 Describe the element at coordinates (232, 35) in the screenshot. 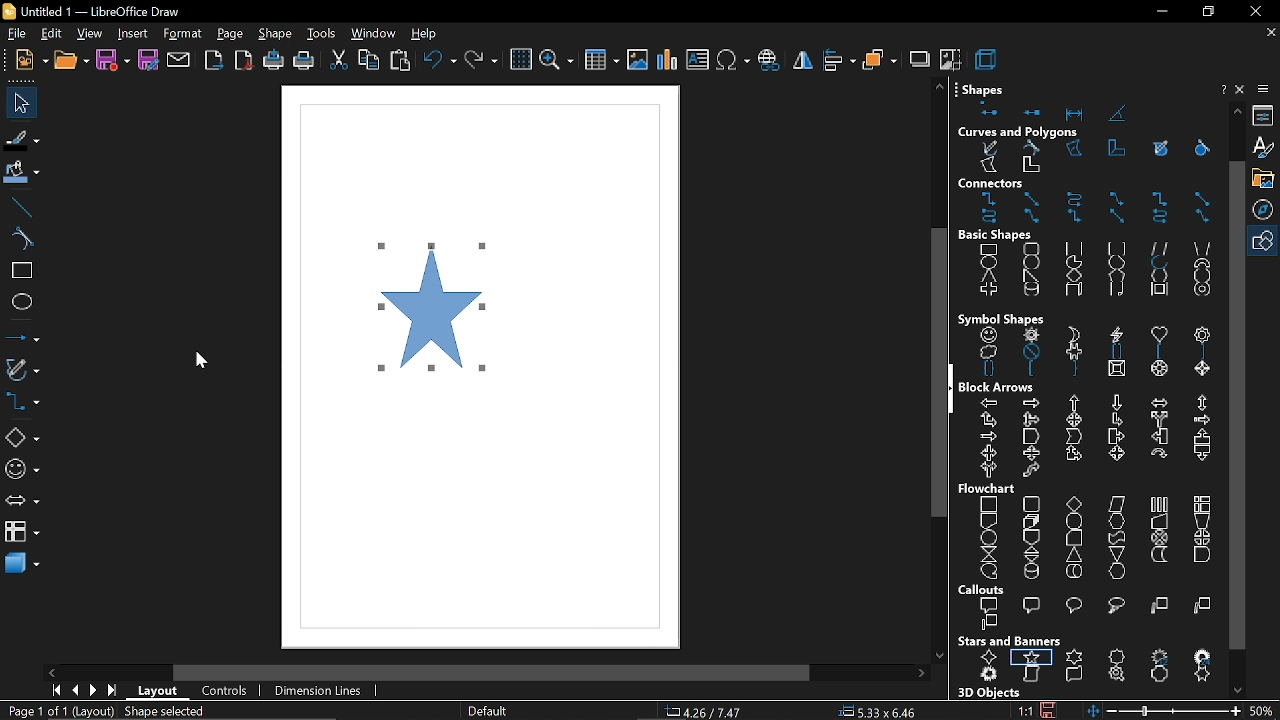

I see `page` at that location.